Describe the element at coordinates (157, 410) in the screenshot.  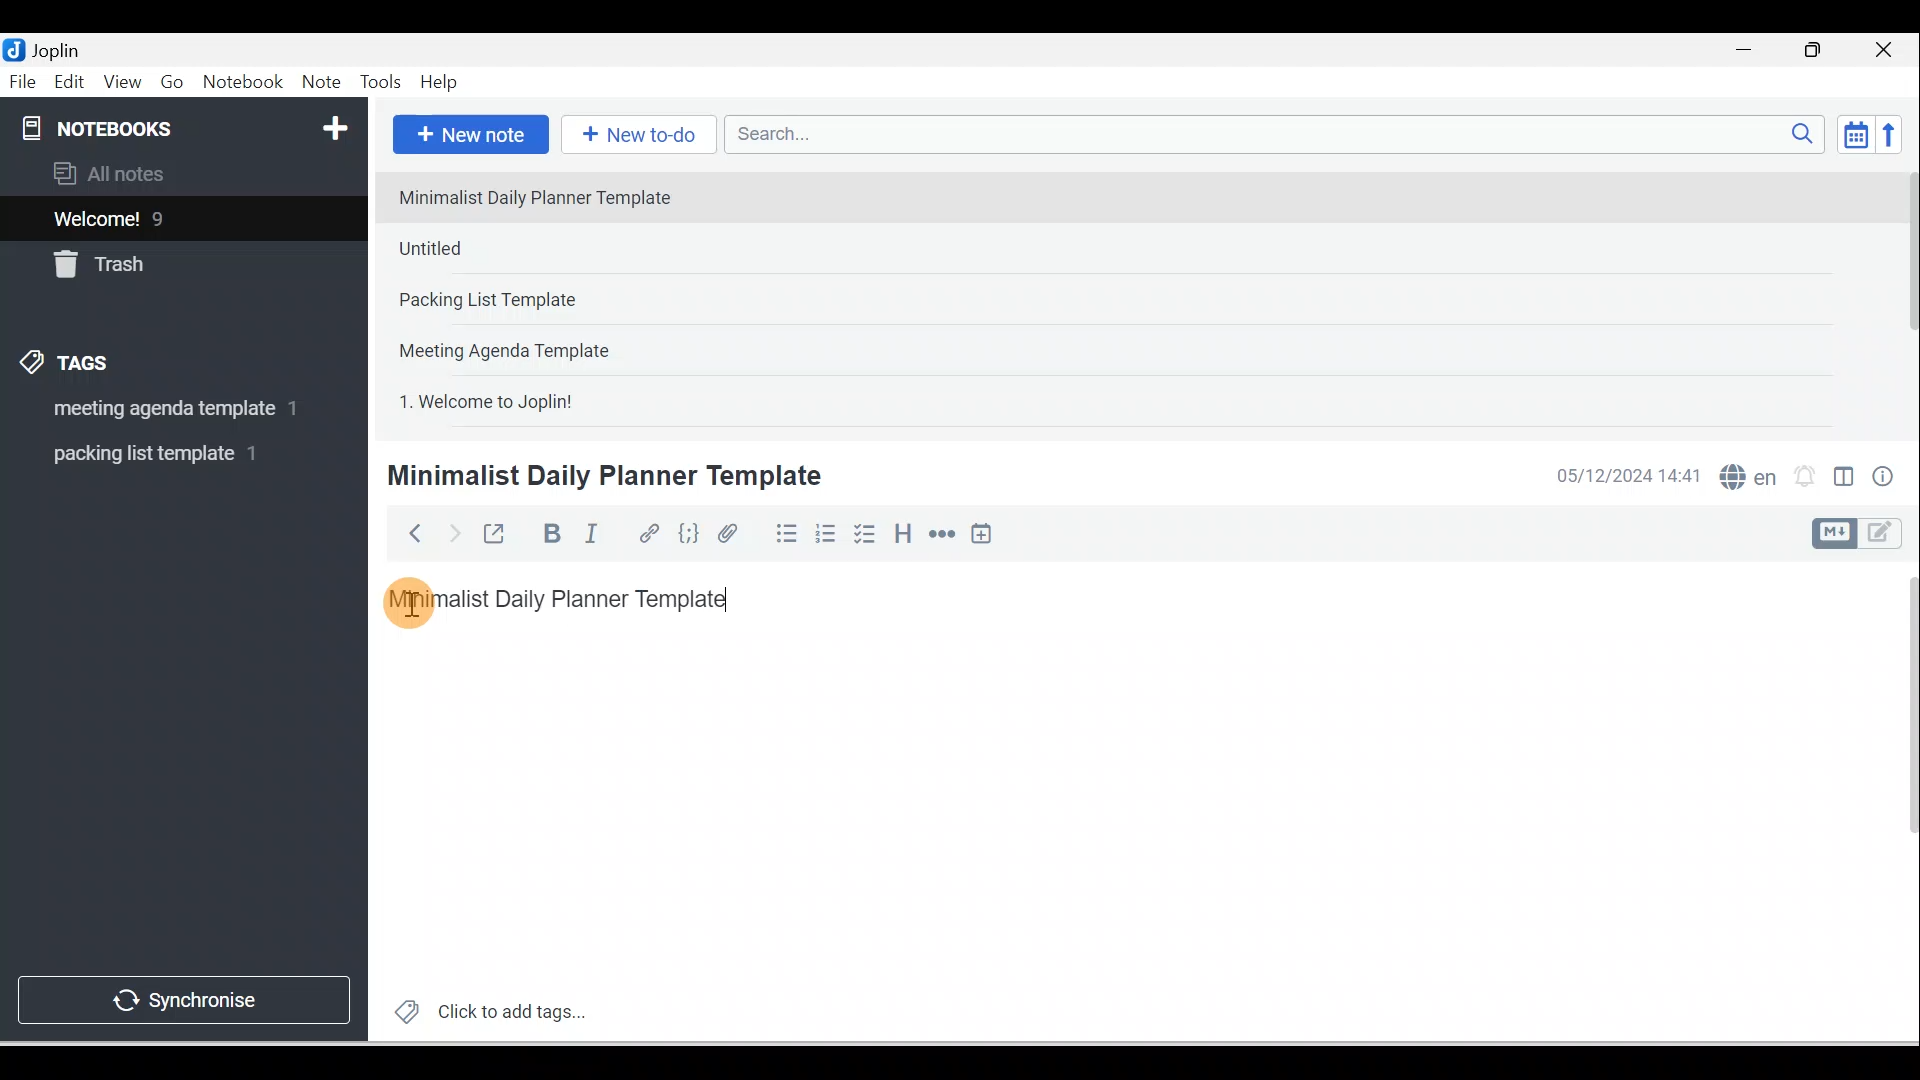
I see `Tag 1` at that location.